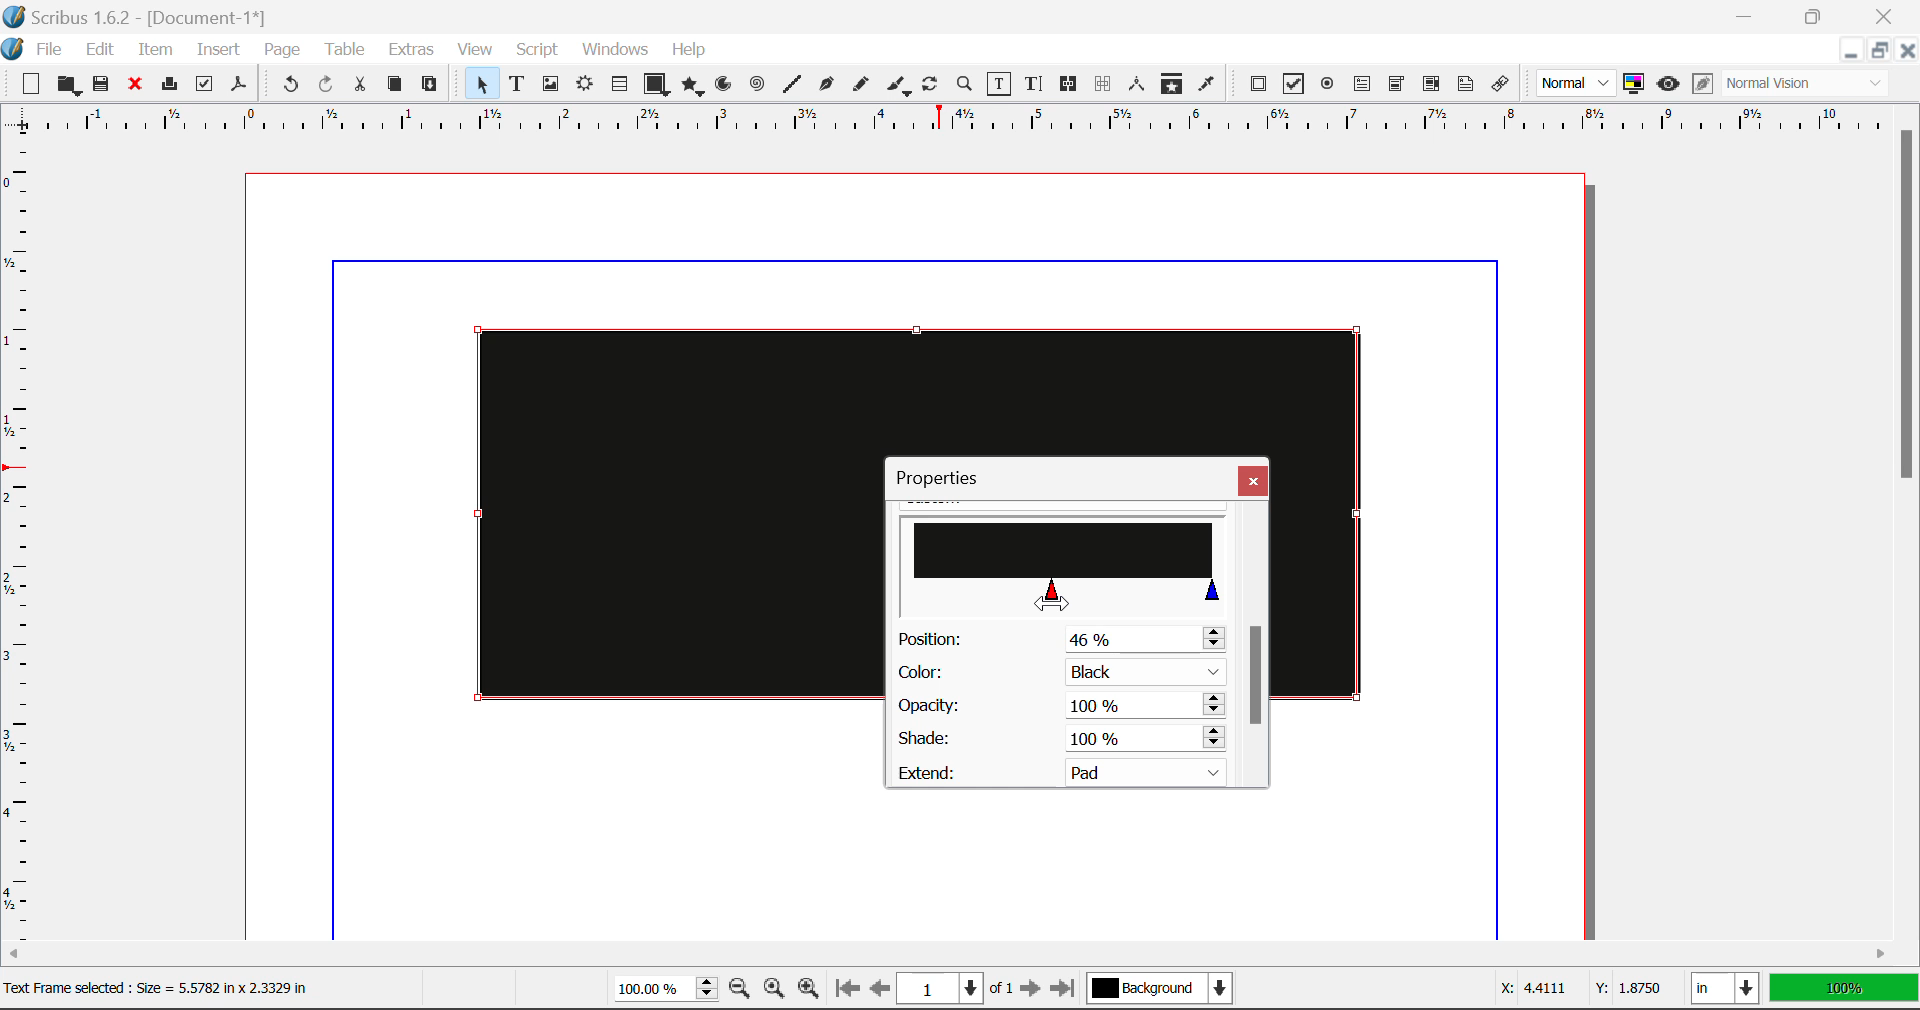 This screenshot has height=1010, width=1920. What do you see at coordinates (1747, 14) in the screenshot?
I see `Restore Down` at bounding box center [1747, 14].